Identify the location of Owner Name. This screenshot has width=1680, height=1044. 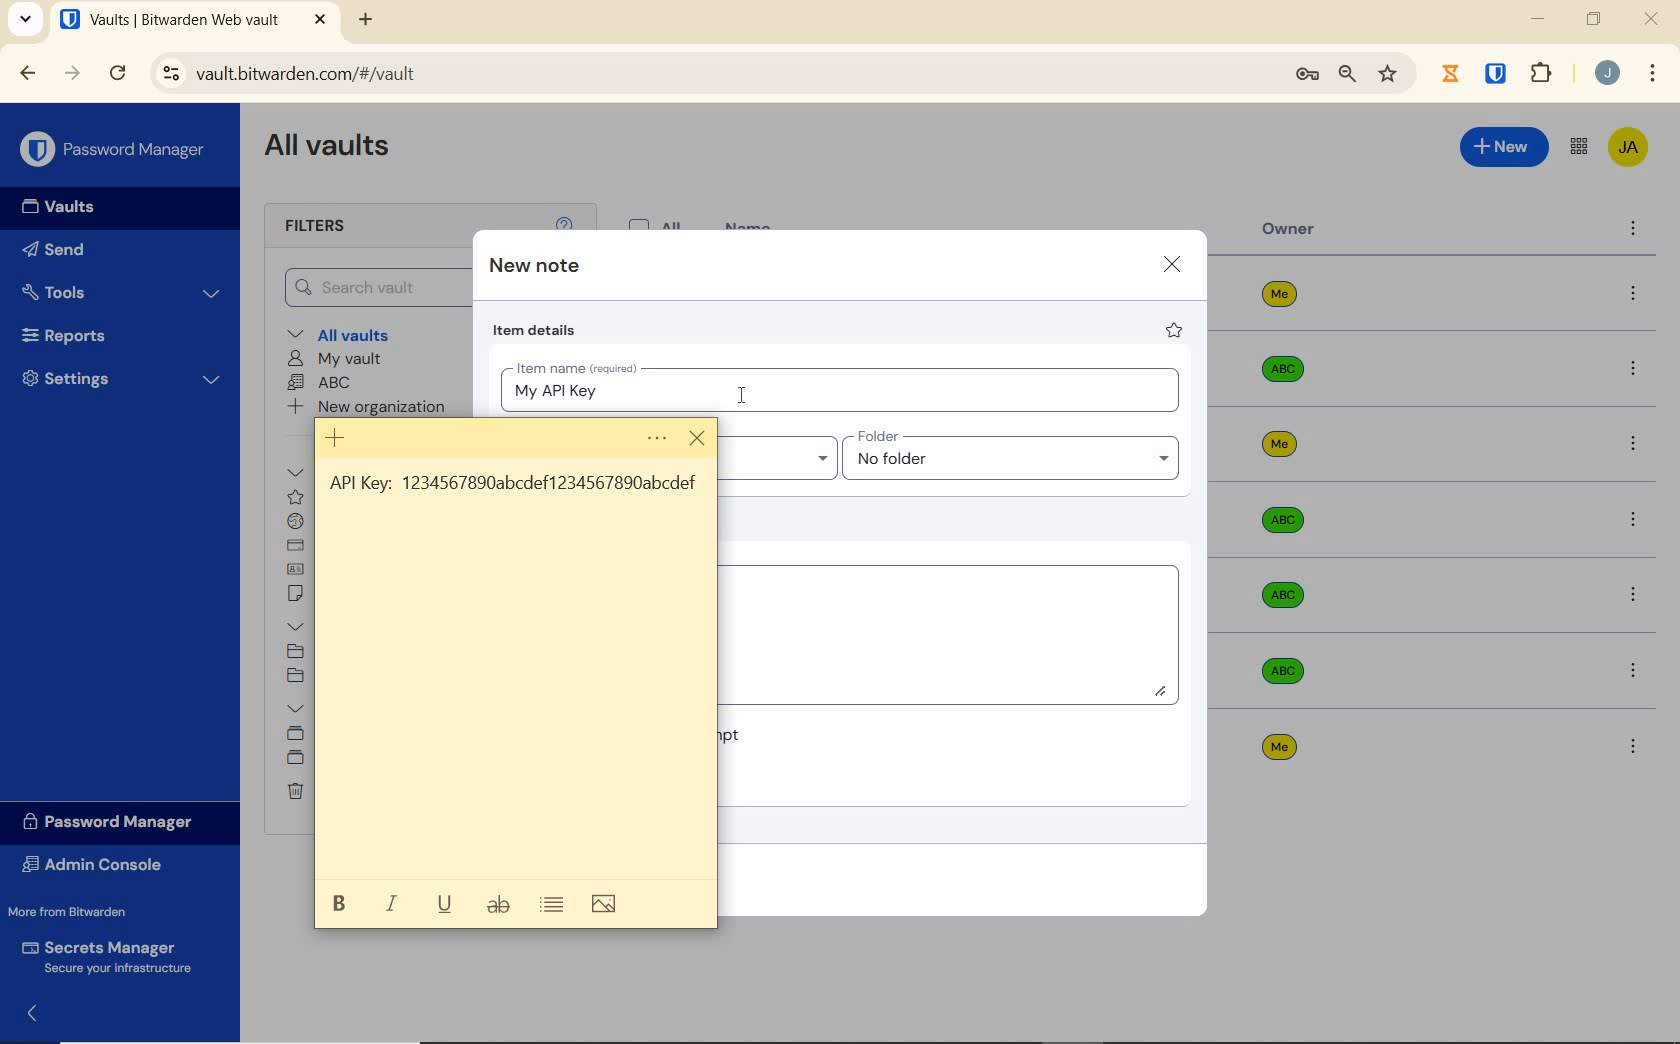
(1280, 521).